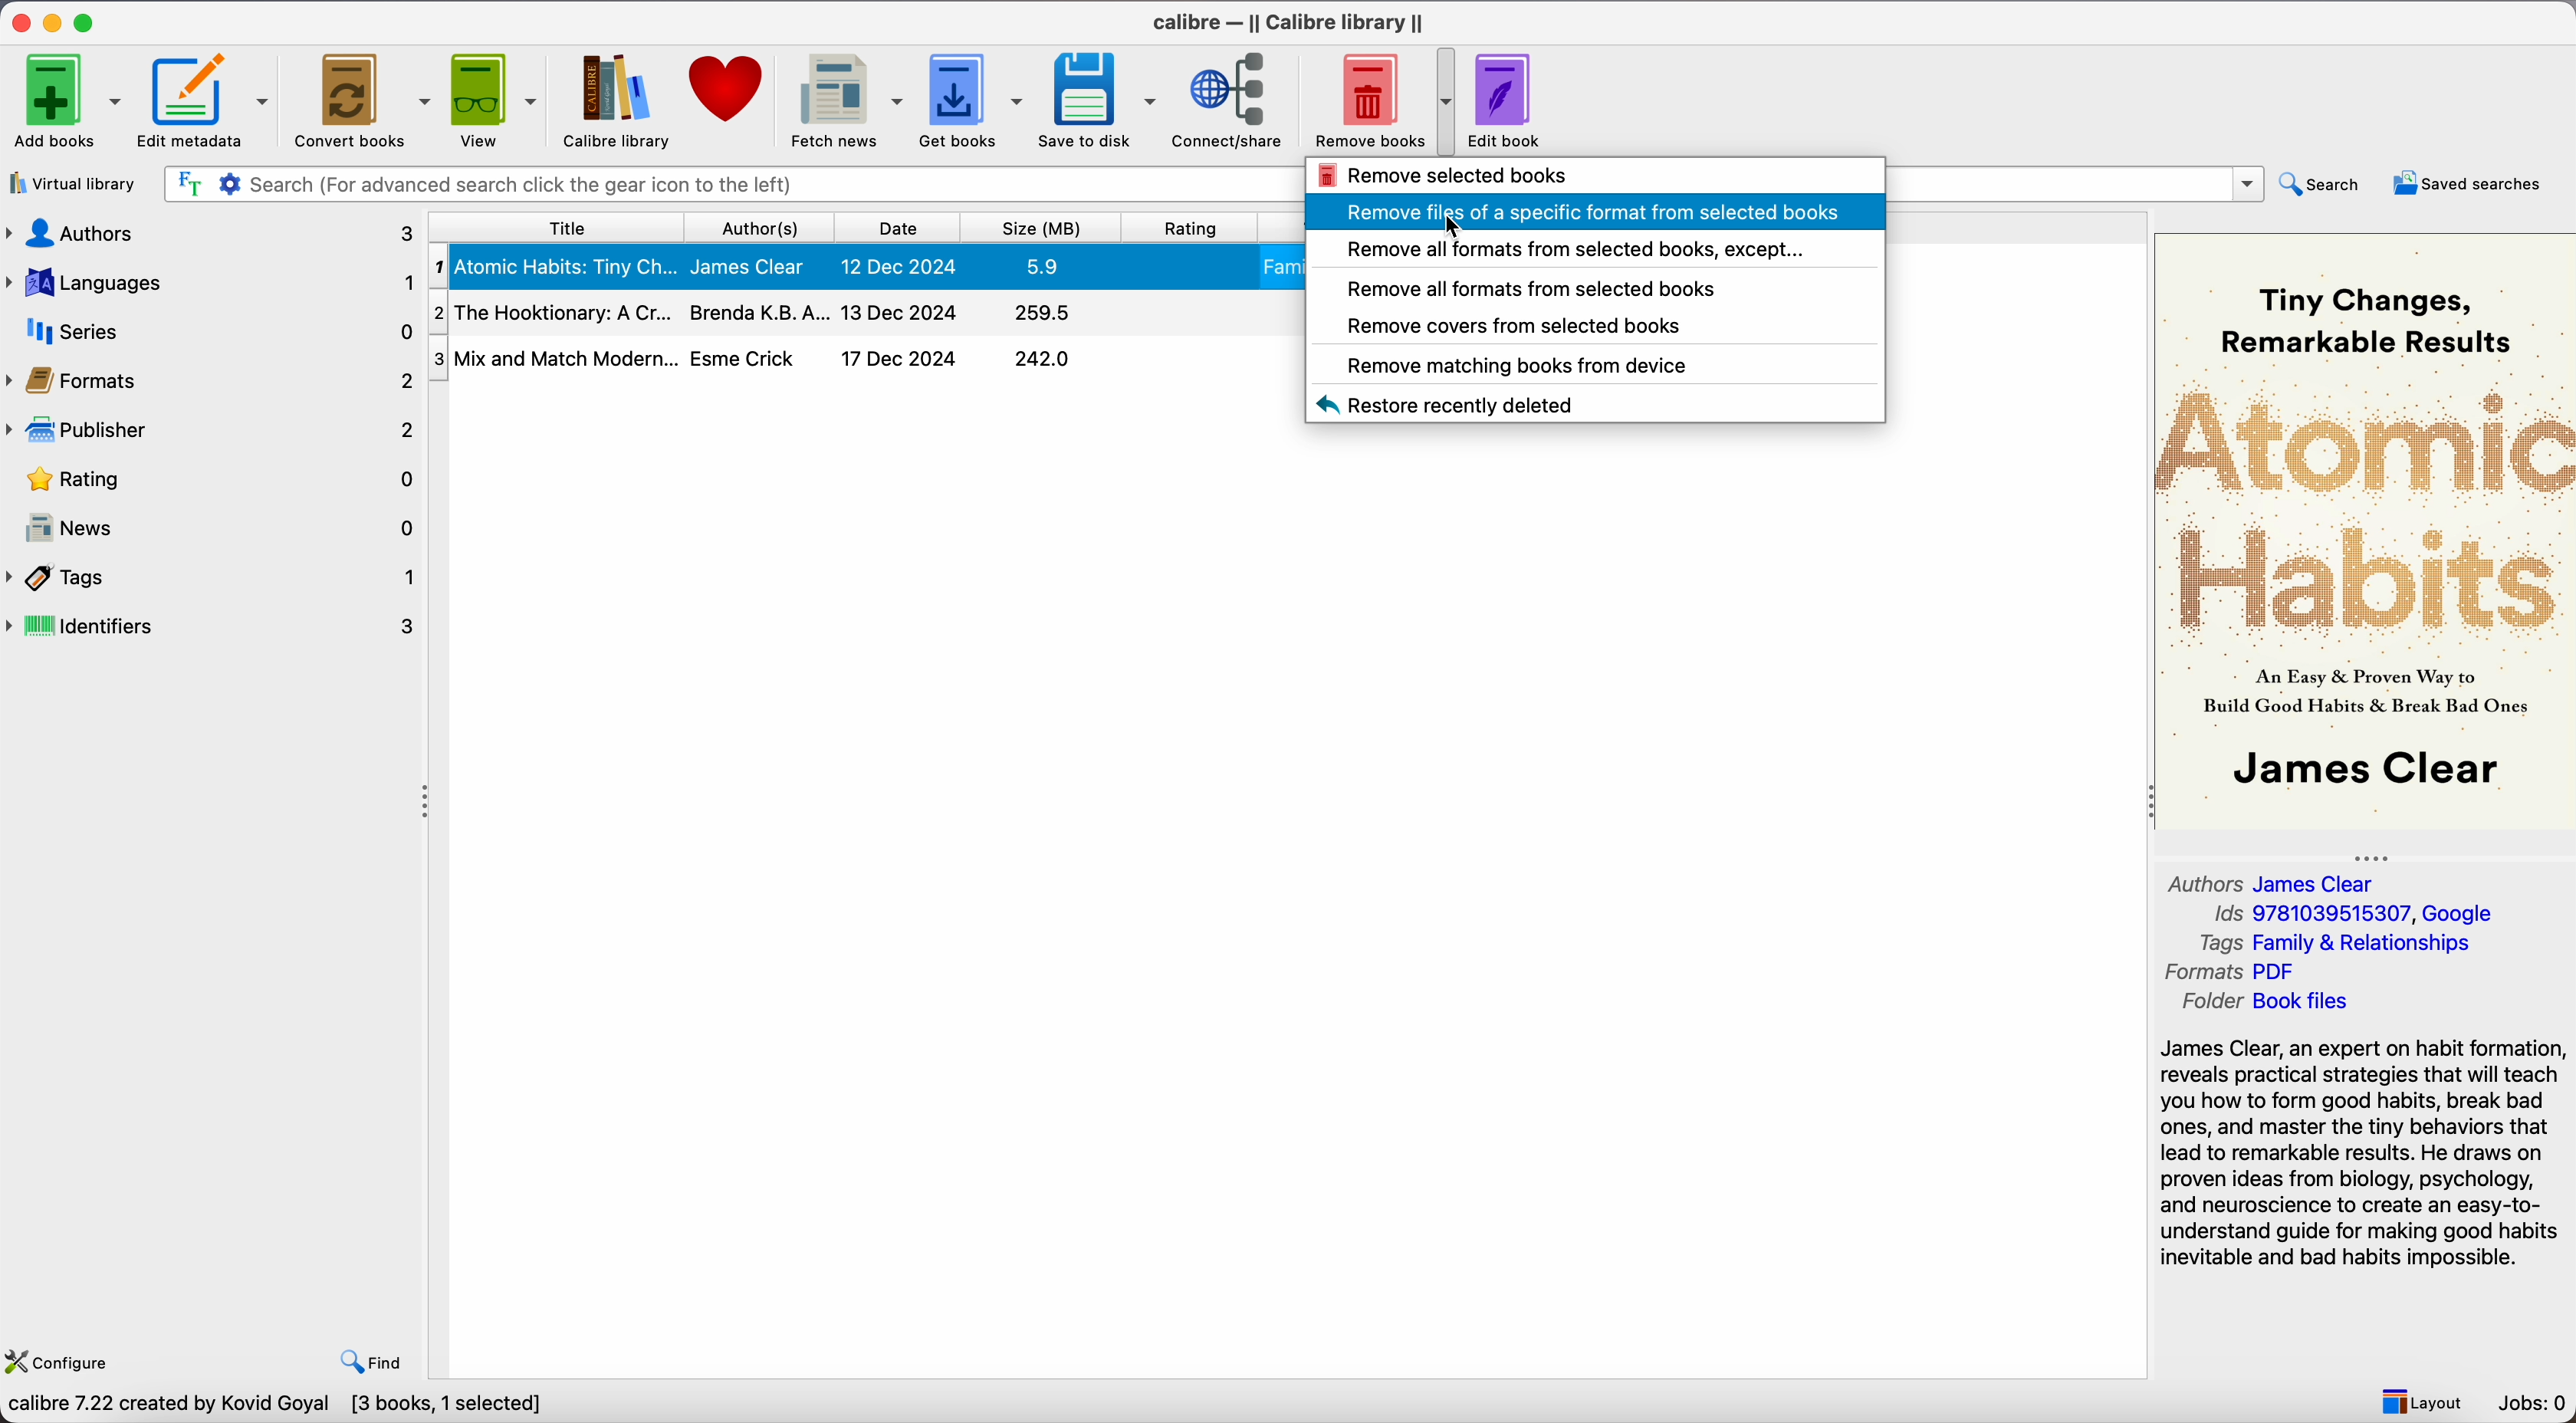 This screenshot has height=1423, width=2576. Describe the element at coordinates (211, 282) in the screenshot. I see `languages` at that location.